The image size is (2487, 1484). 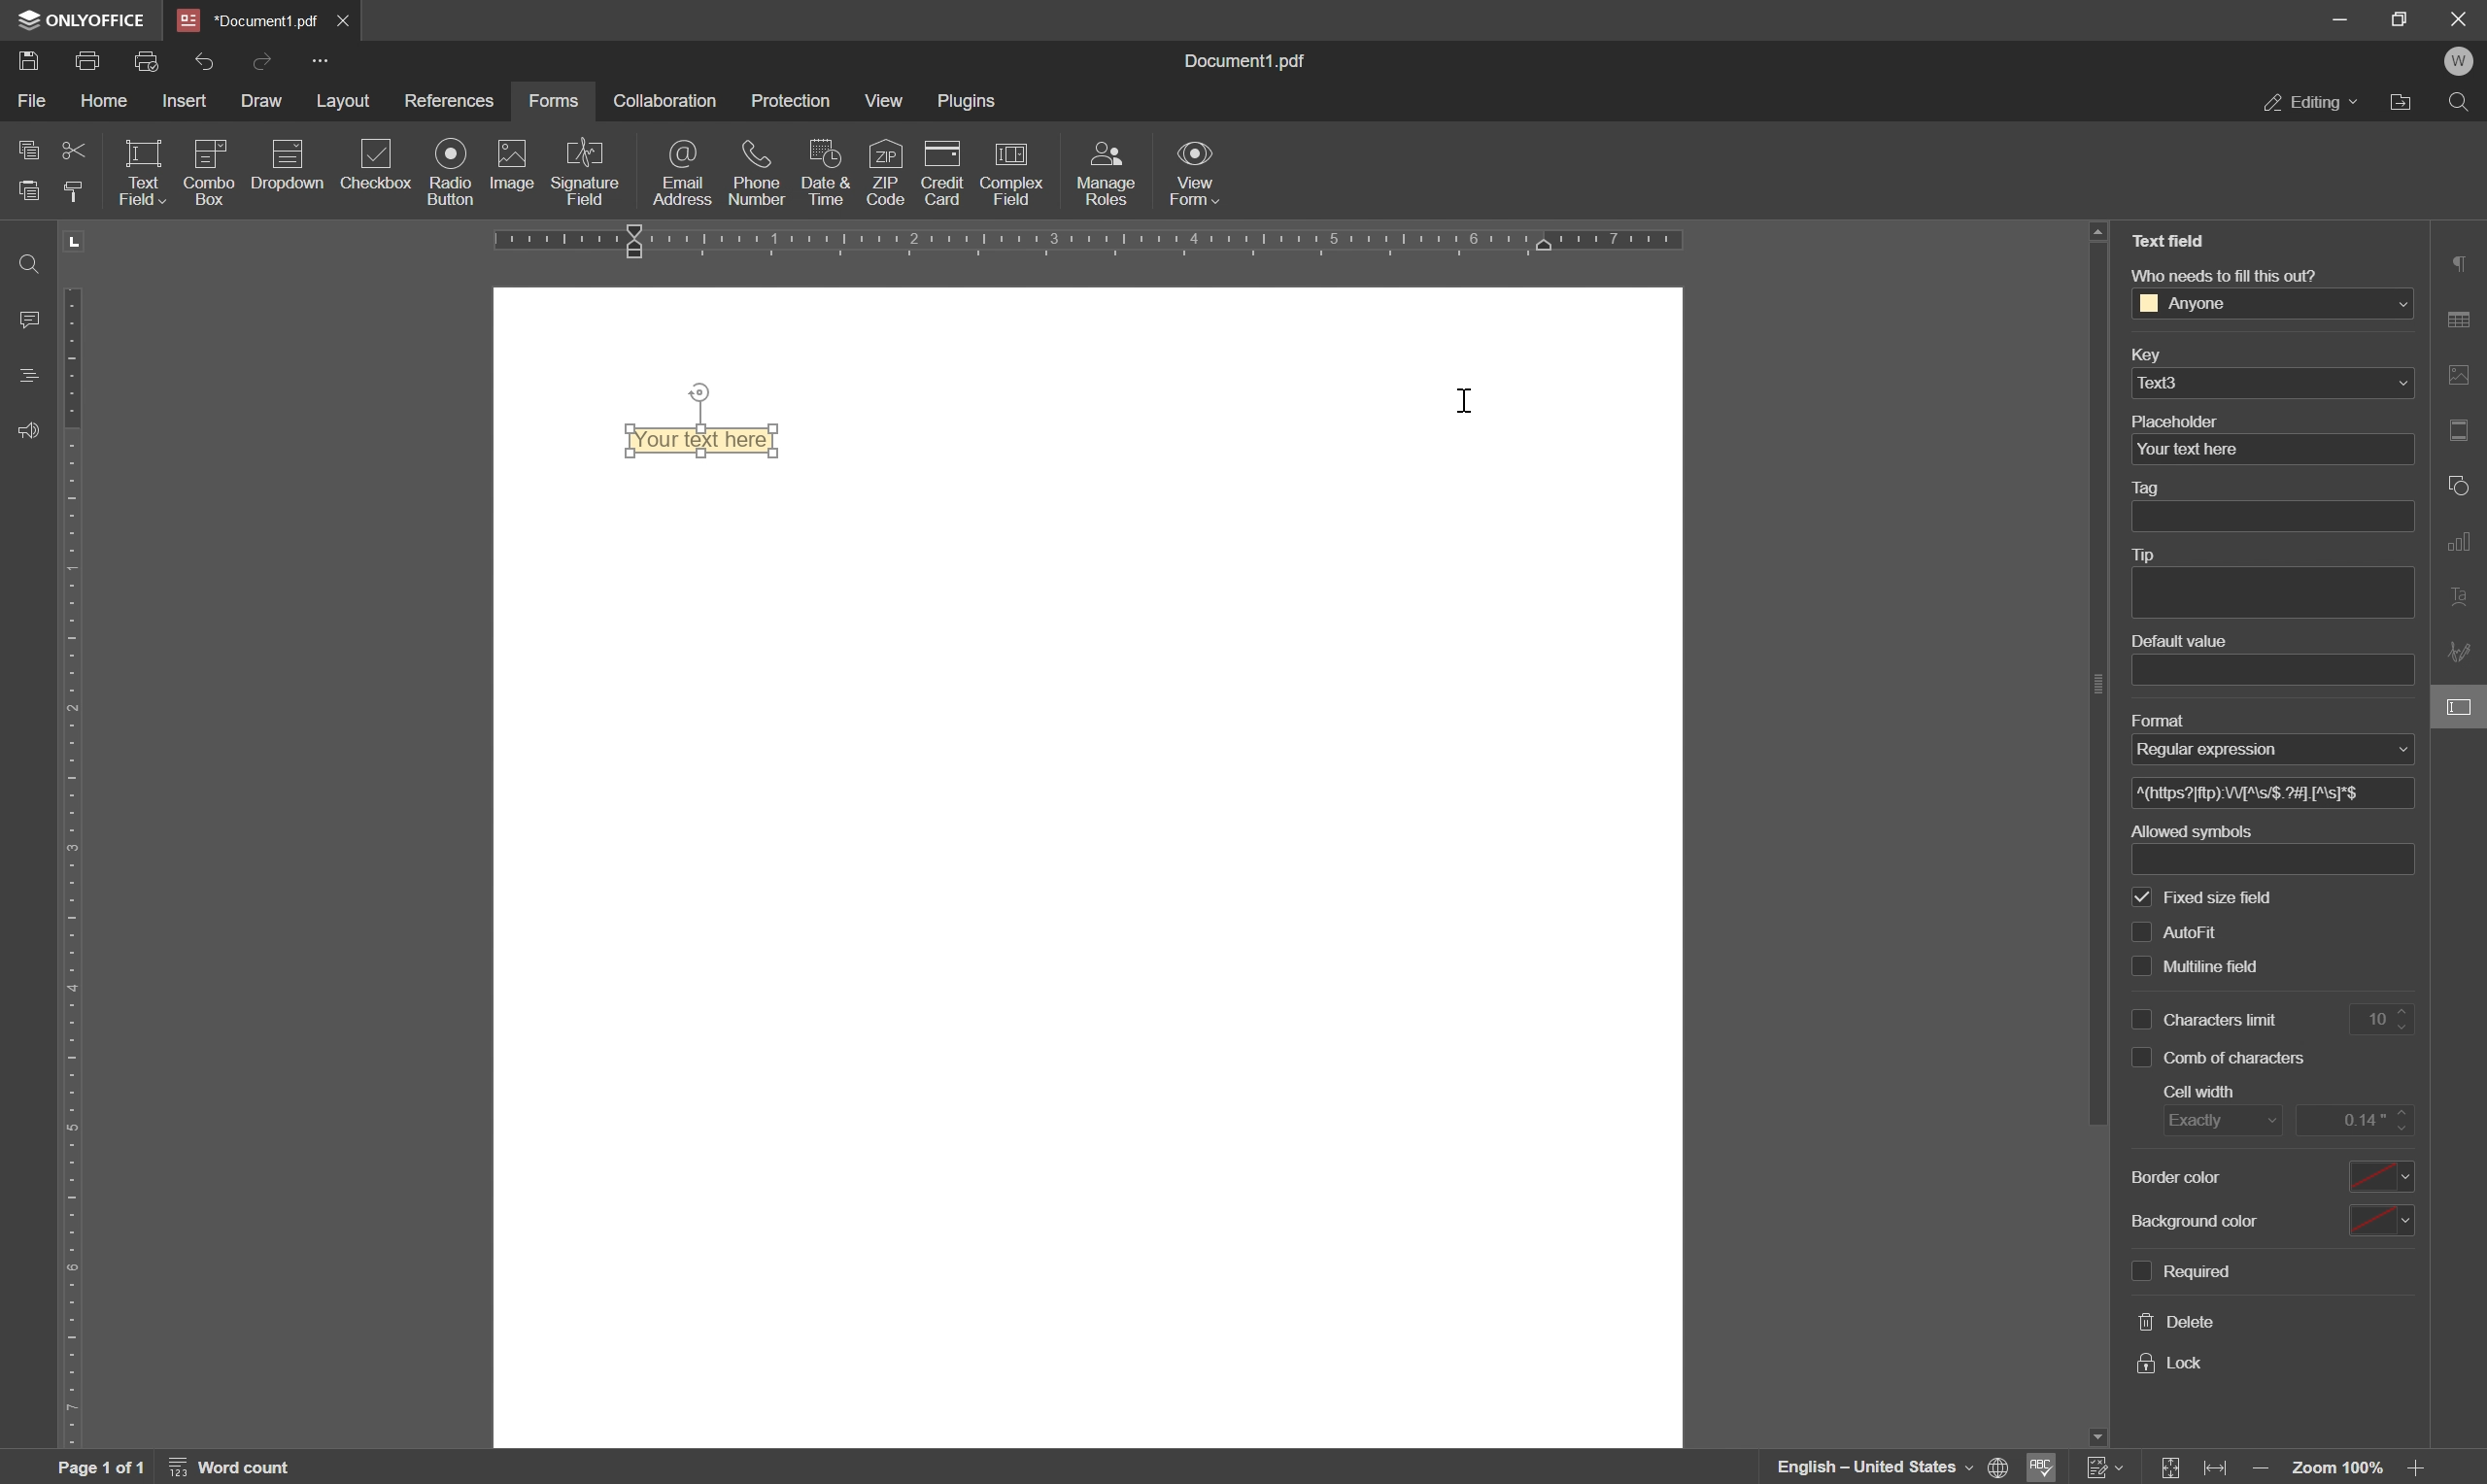 I want to click on ^(https?|ftp):\/\/[^\s/$.?#].[^\s]*$, so click(x=2256, y=794).